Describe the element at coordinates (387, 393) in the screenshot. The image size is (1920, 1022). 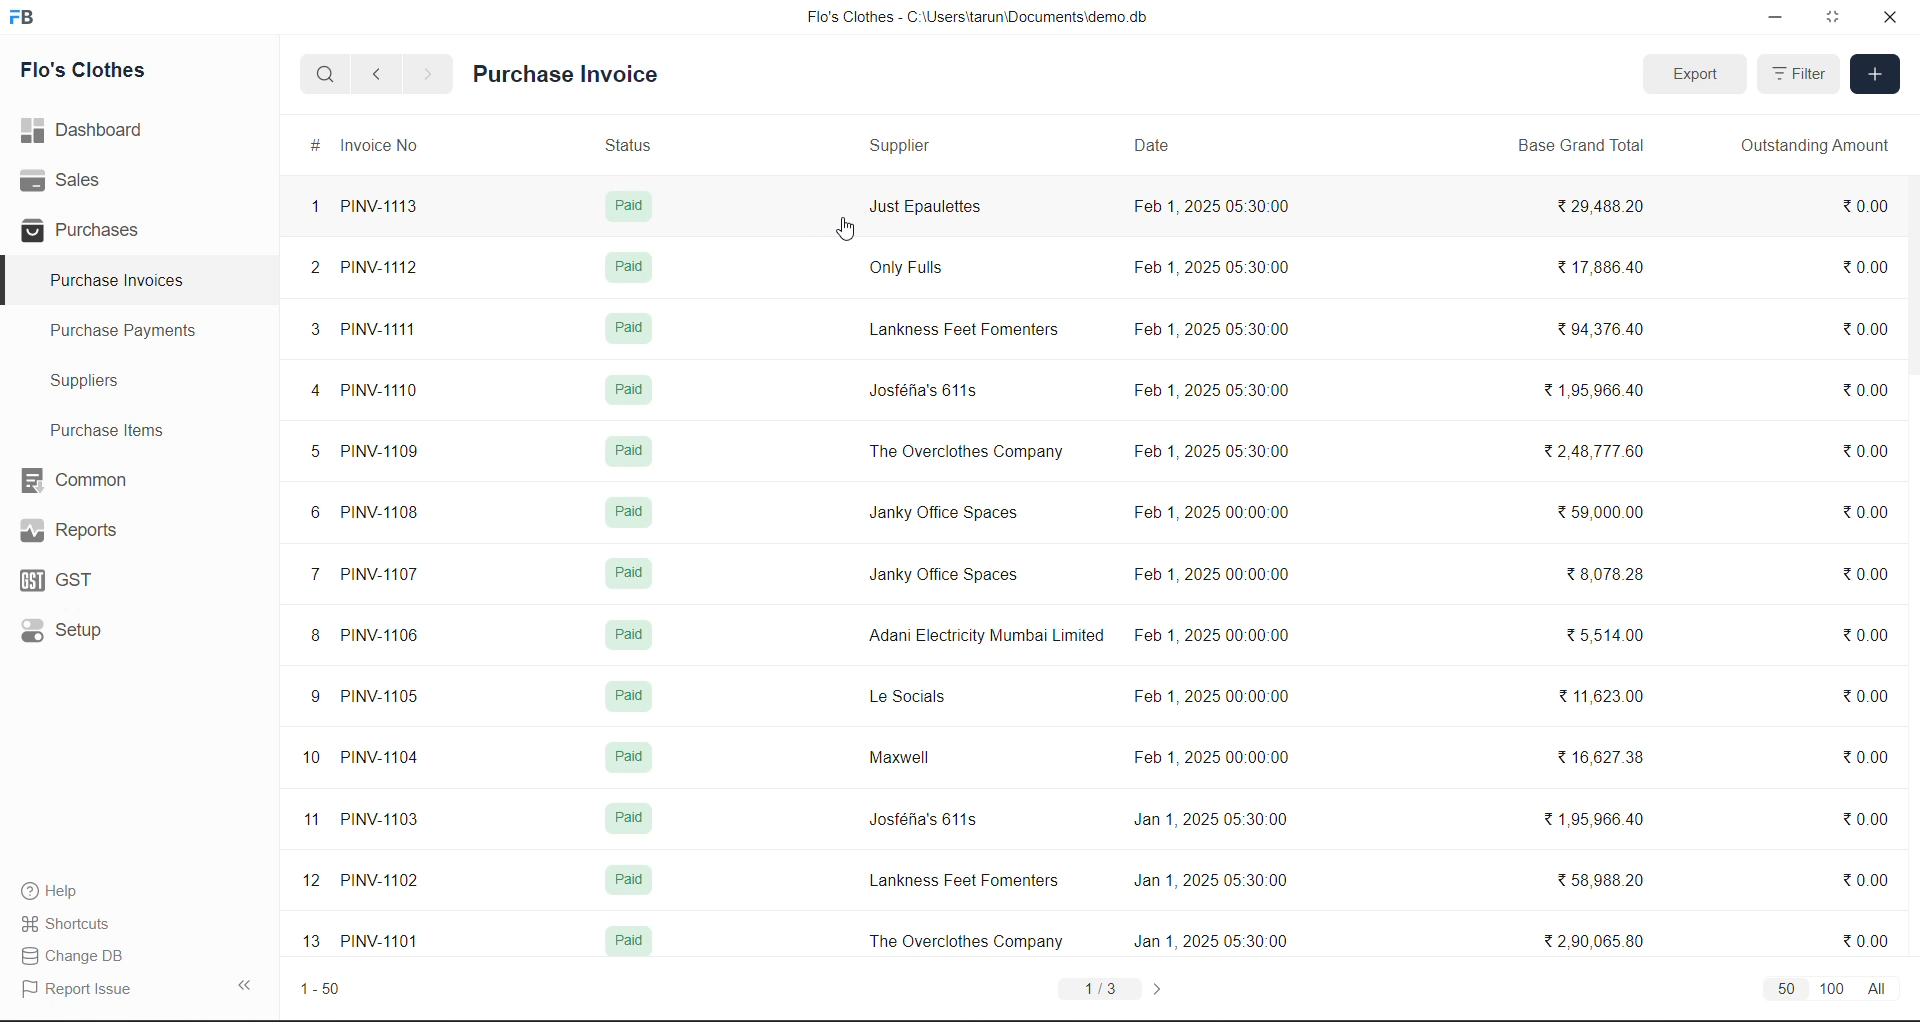
I see `PINV-1110` at that location.